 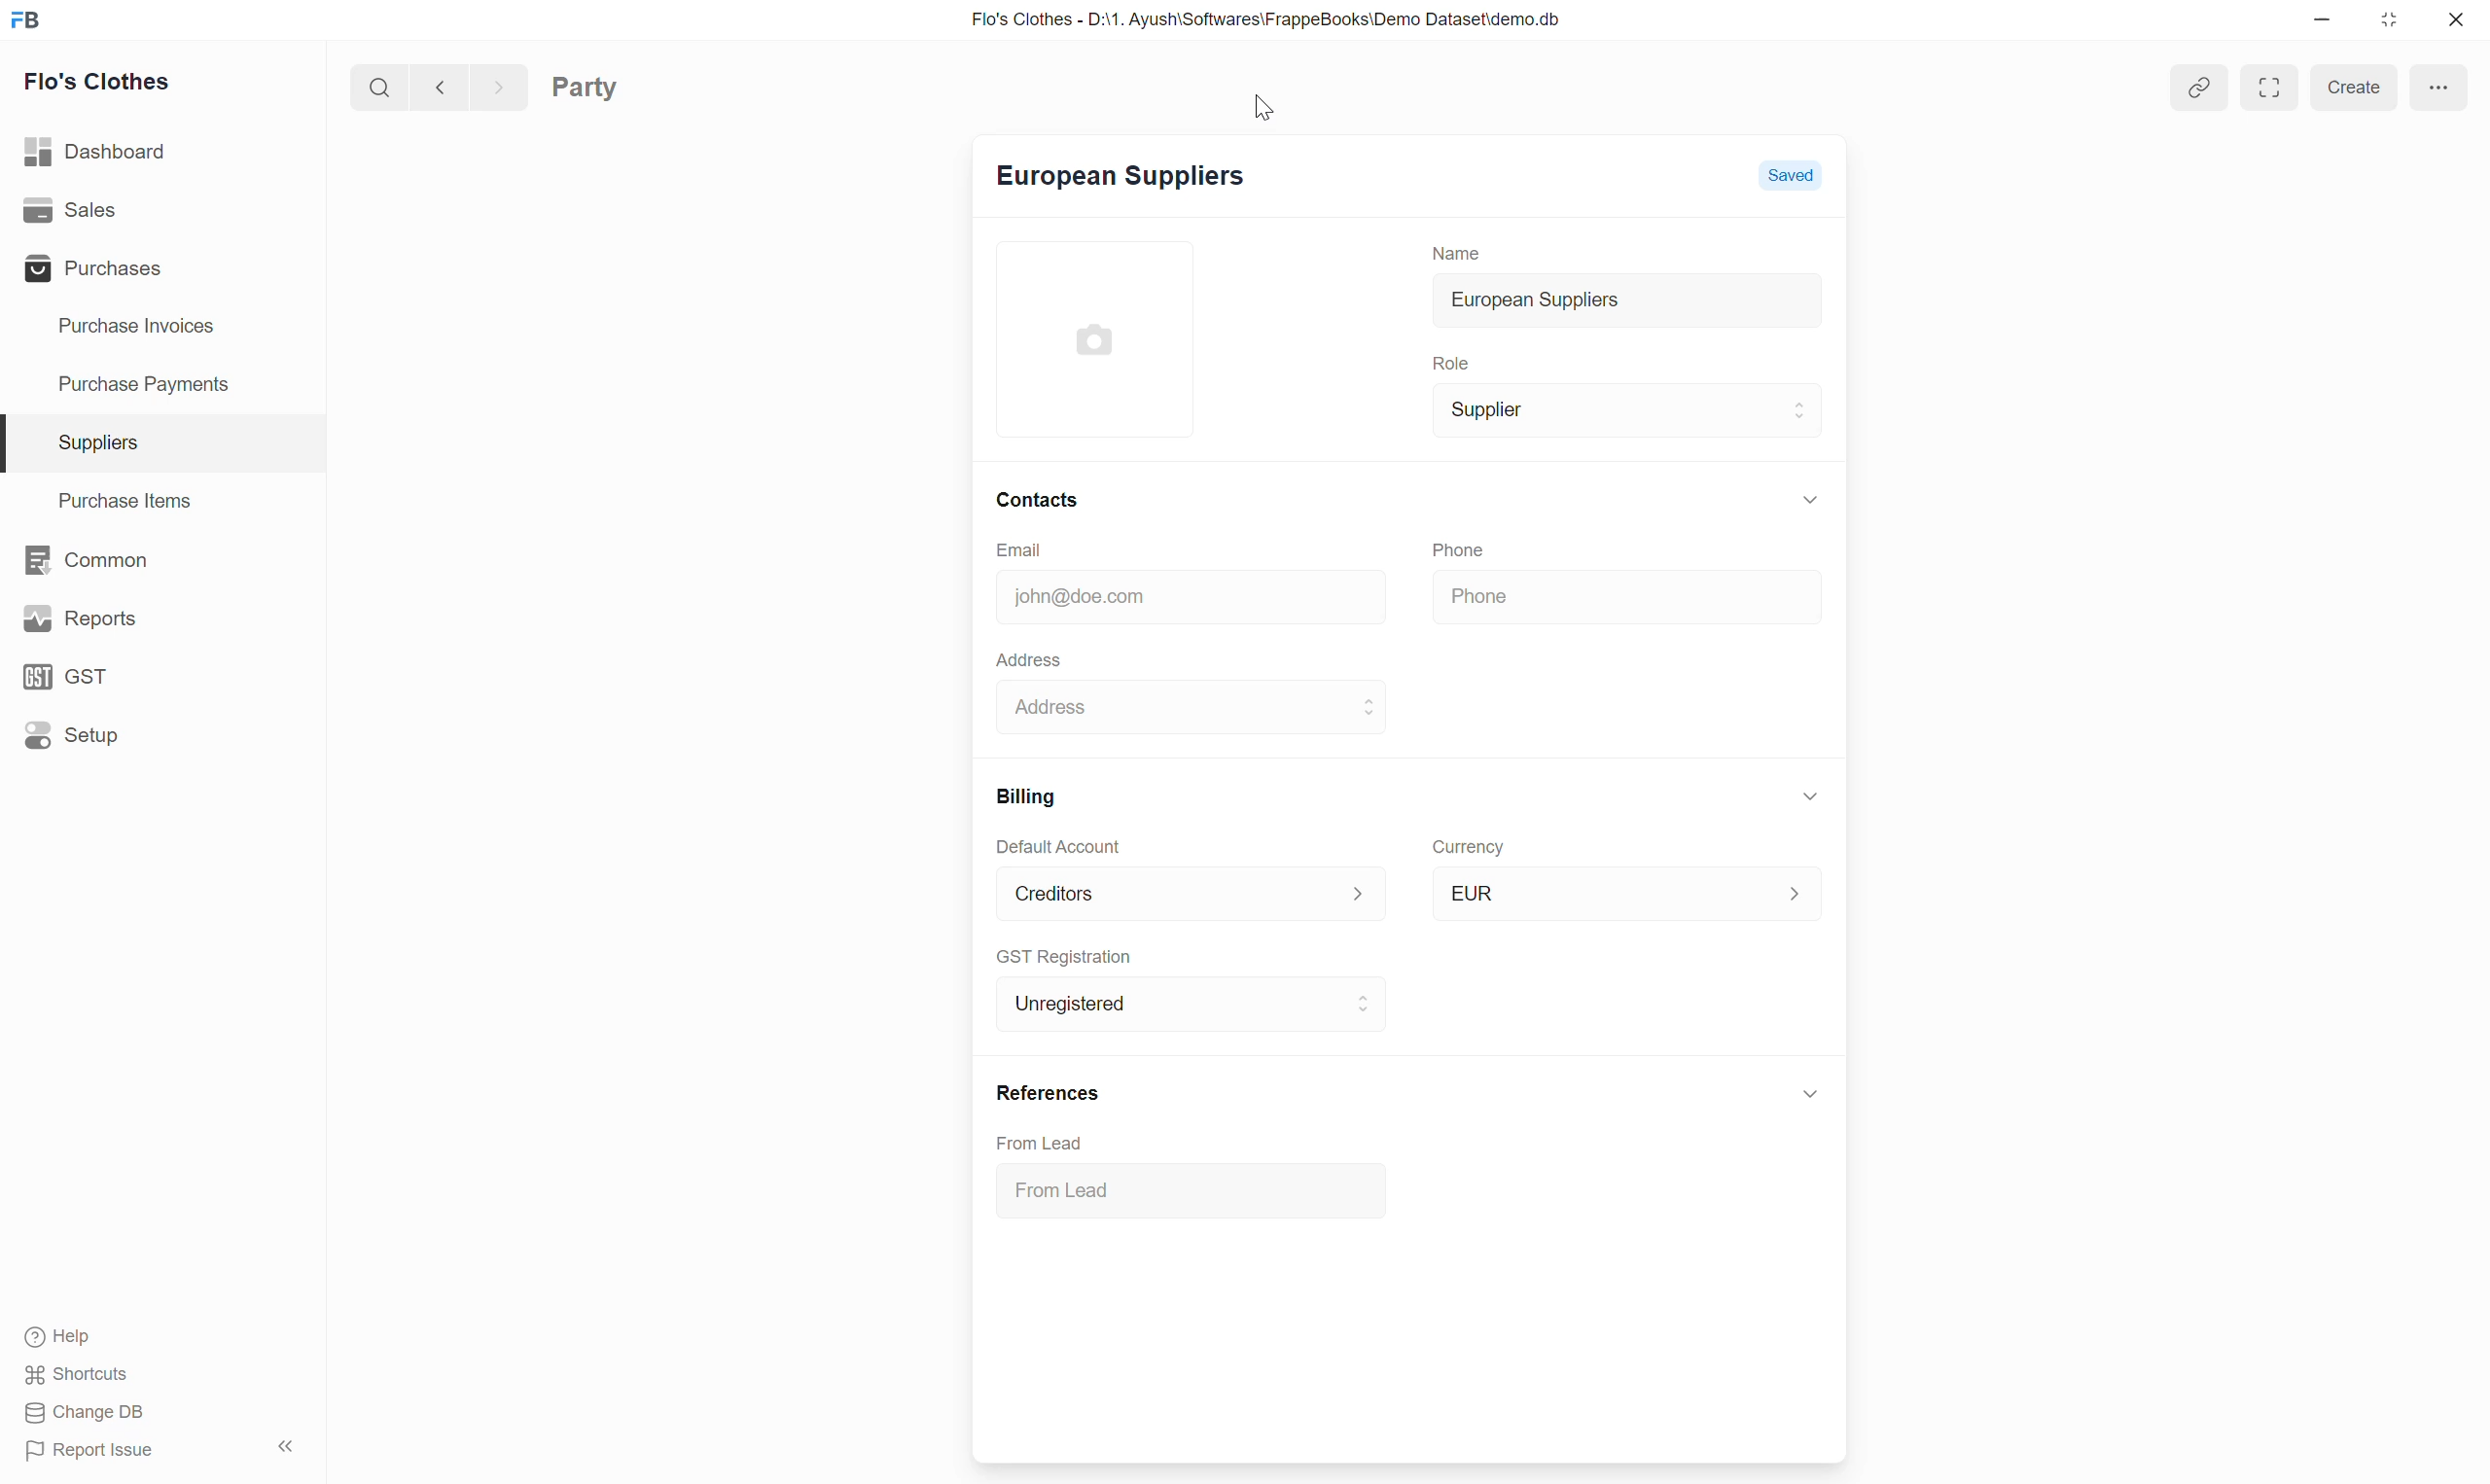 What do you see at coordinates (1113, 181) in the screenshot?
I see `European Suppliers` at bounding box center [1113, 181].